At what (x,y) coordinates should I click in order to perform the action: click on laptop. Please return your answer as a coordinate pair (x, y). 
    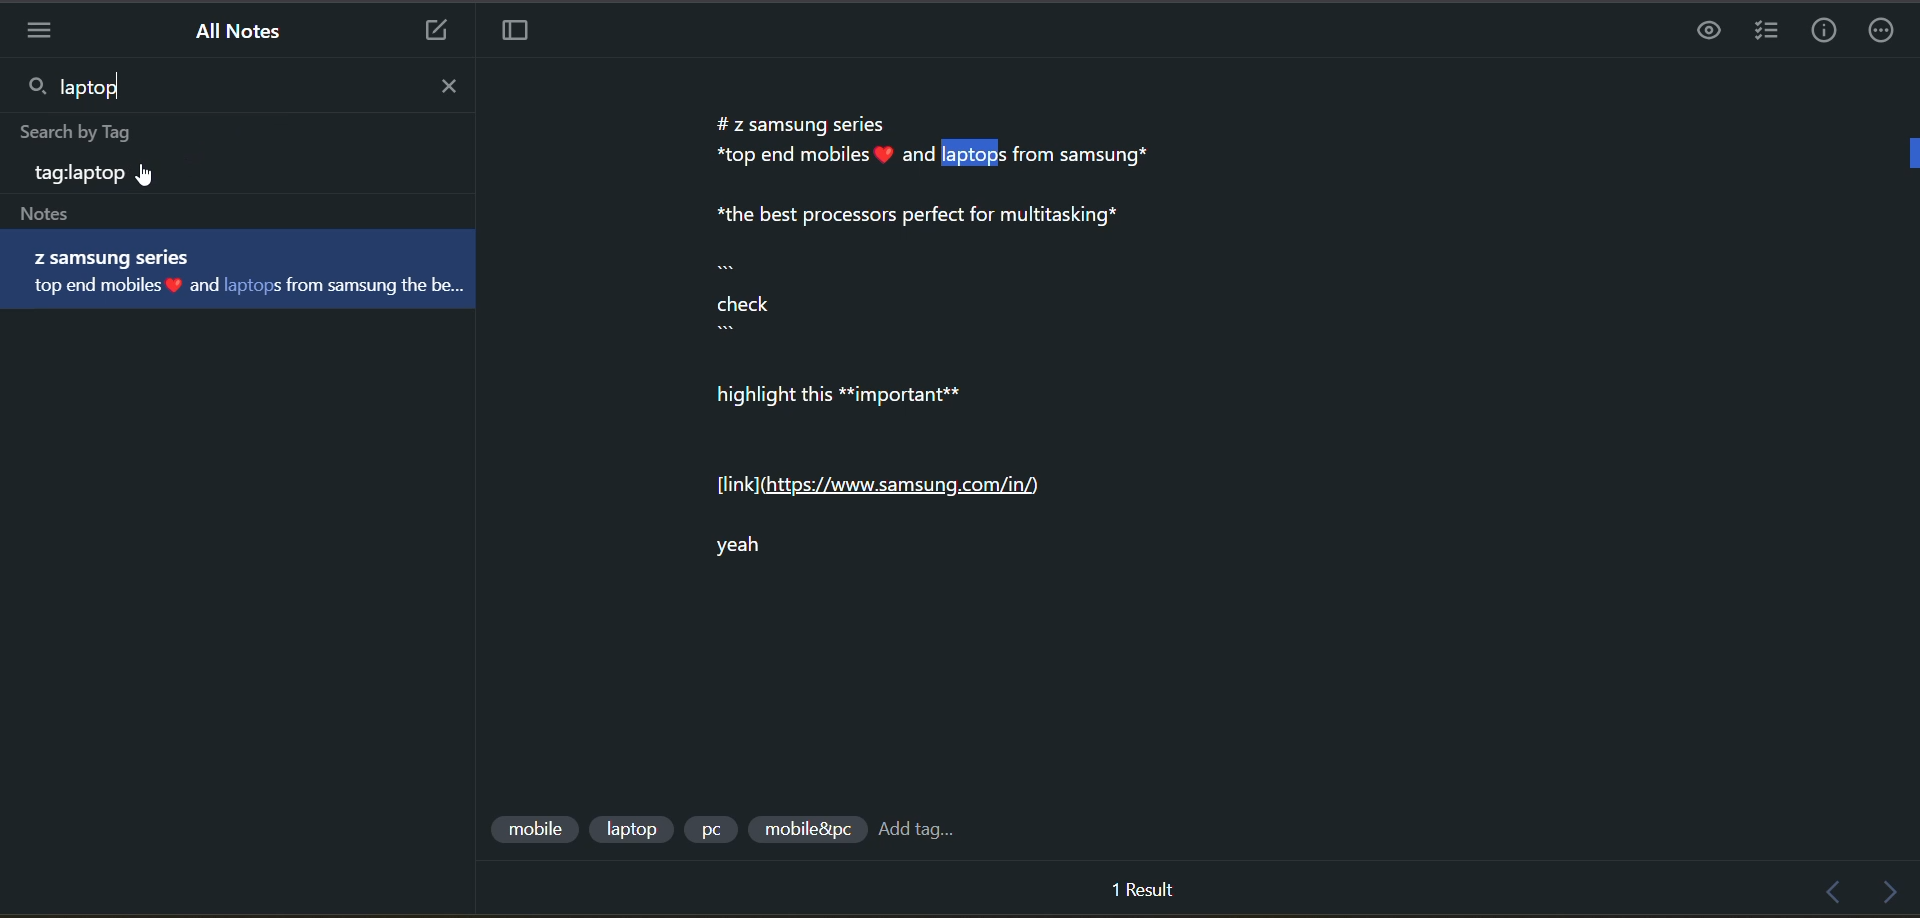
    Looking at the image, I should click on (631, 830).